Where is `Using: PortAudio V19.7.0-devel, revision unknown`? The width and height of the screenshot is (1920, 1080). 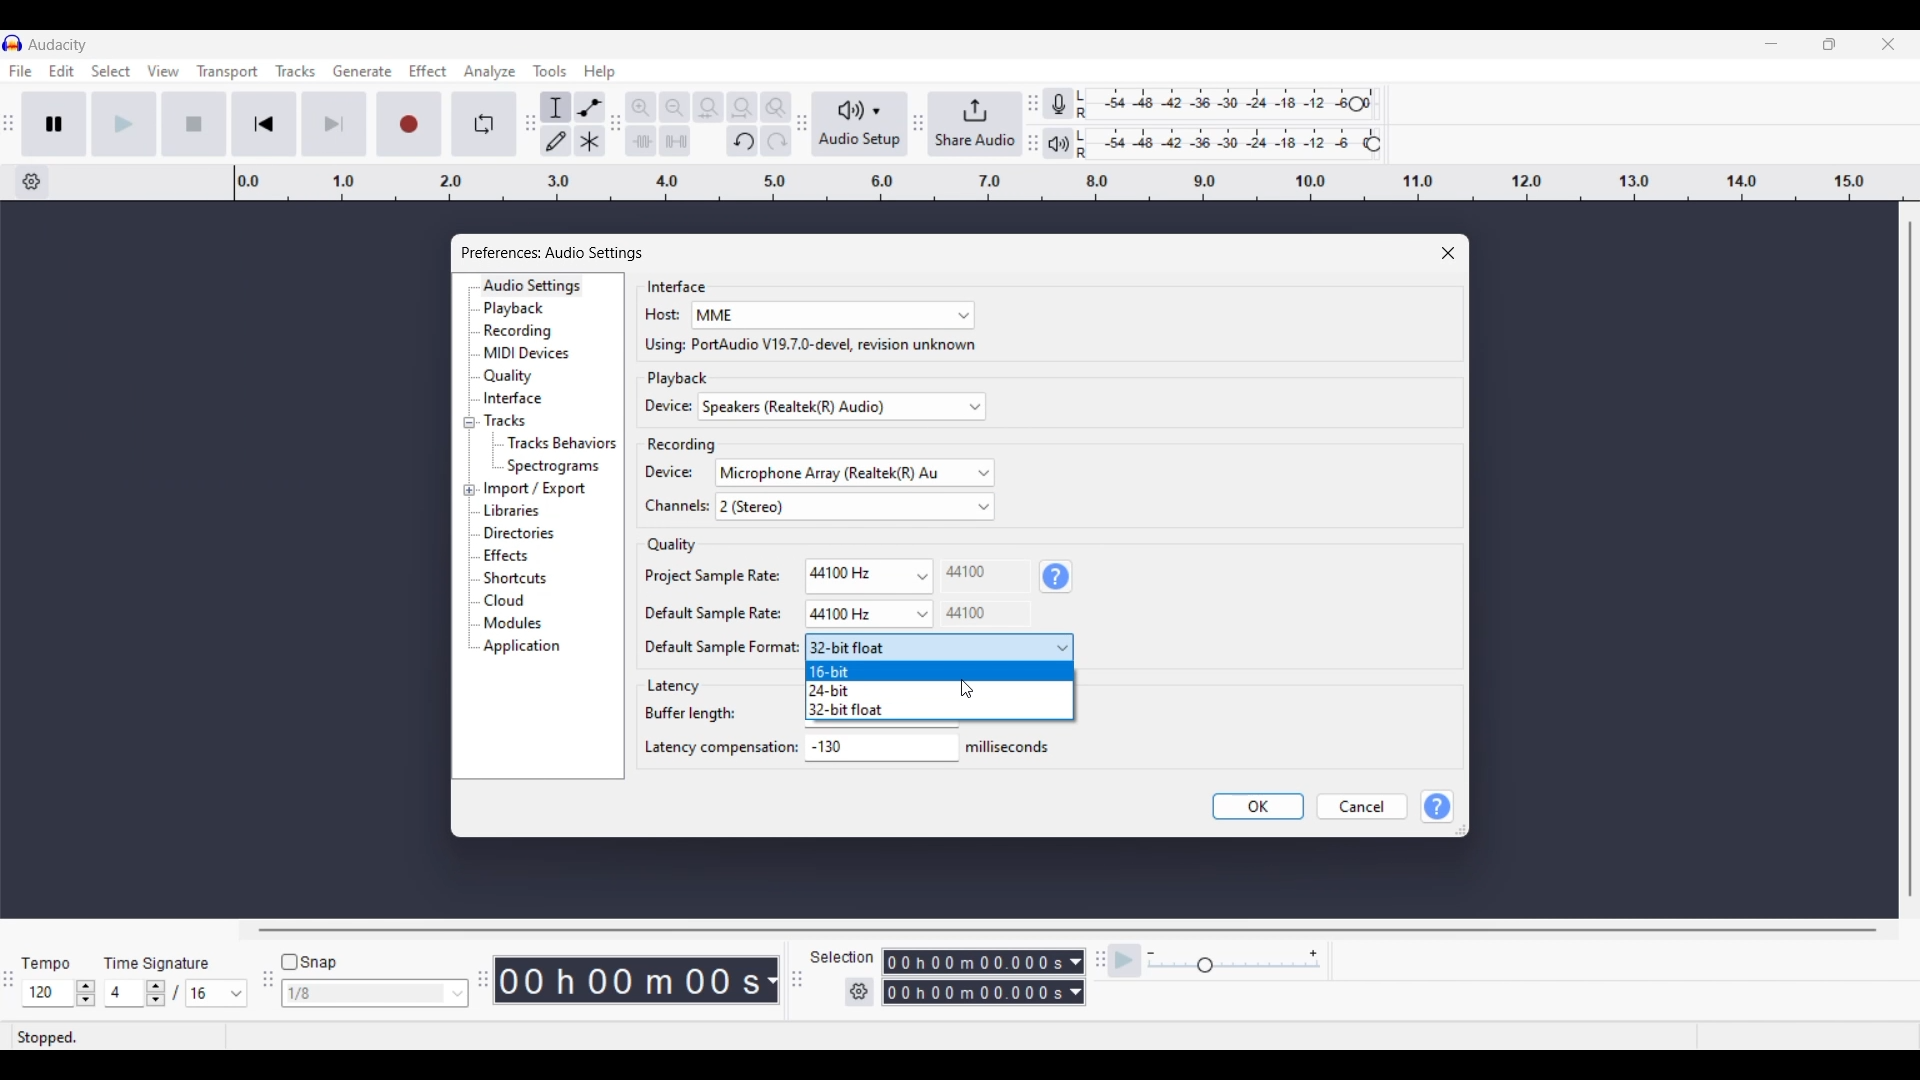 Using: PortAudio V19.7.0-devel, revision unknown is located at coordinates (803, 346).